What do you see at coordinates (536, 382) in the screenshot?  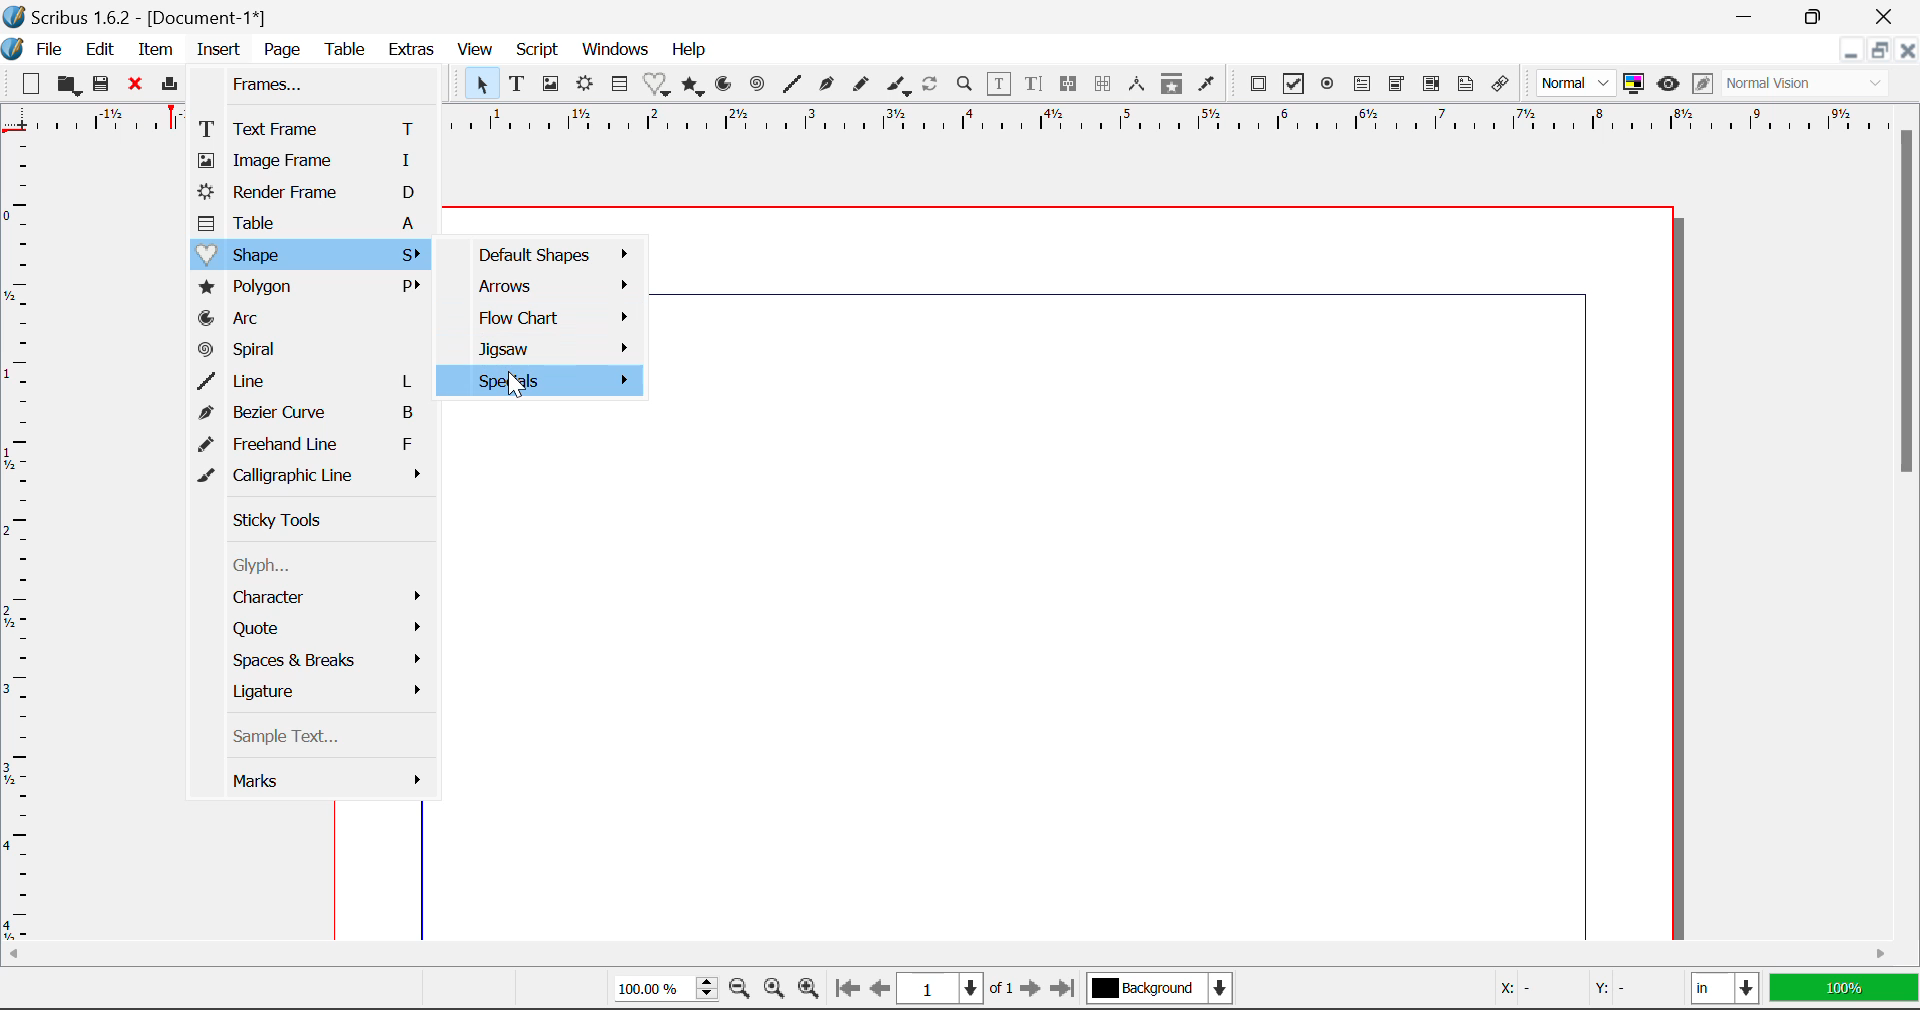 I see `Specials` at bounding box center [536, 382].